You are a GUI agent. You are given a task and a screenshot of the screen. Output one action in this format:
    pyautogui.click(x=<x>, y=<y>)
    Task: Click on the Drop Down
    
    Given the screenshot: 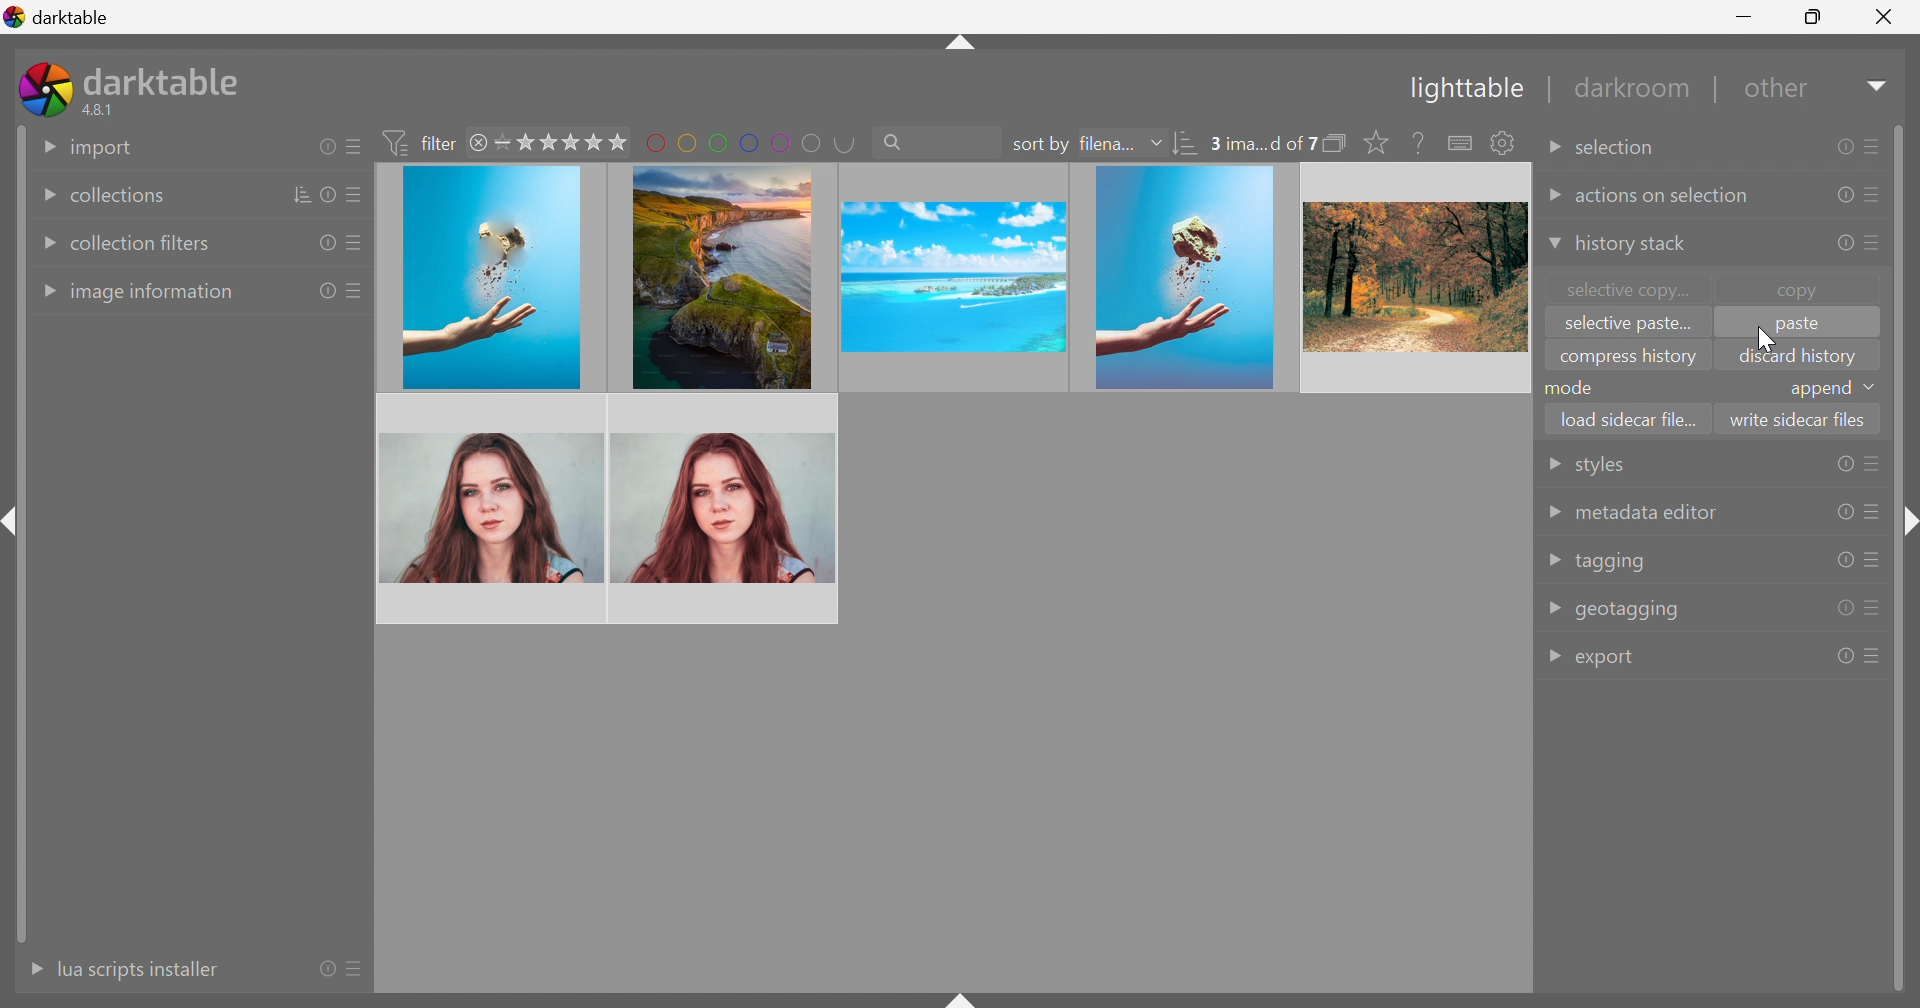 What is the action you would take?
    pyautogui.click(x=45, y=244)
    